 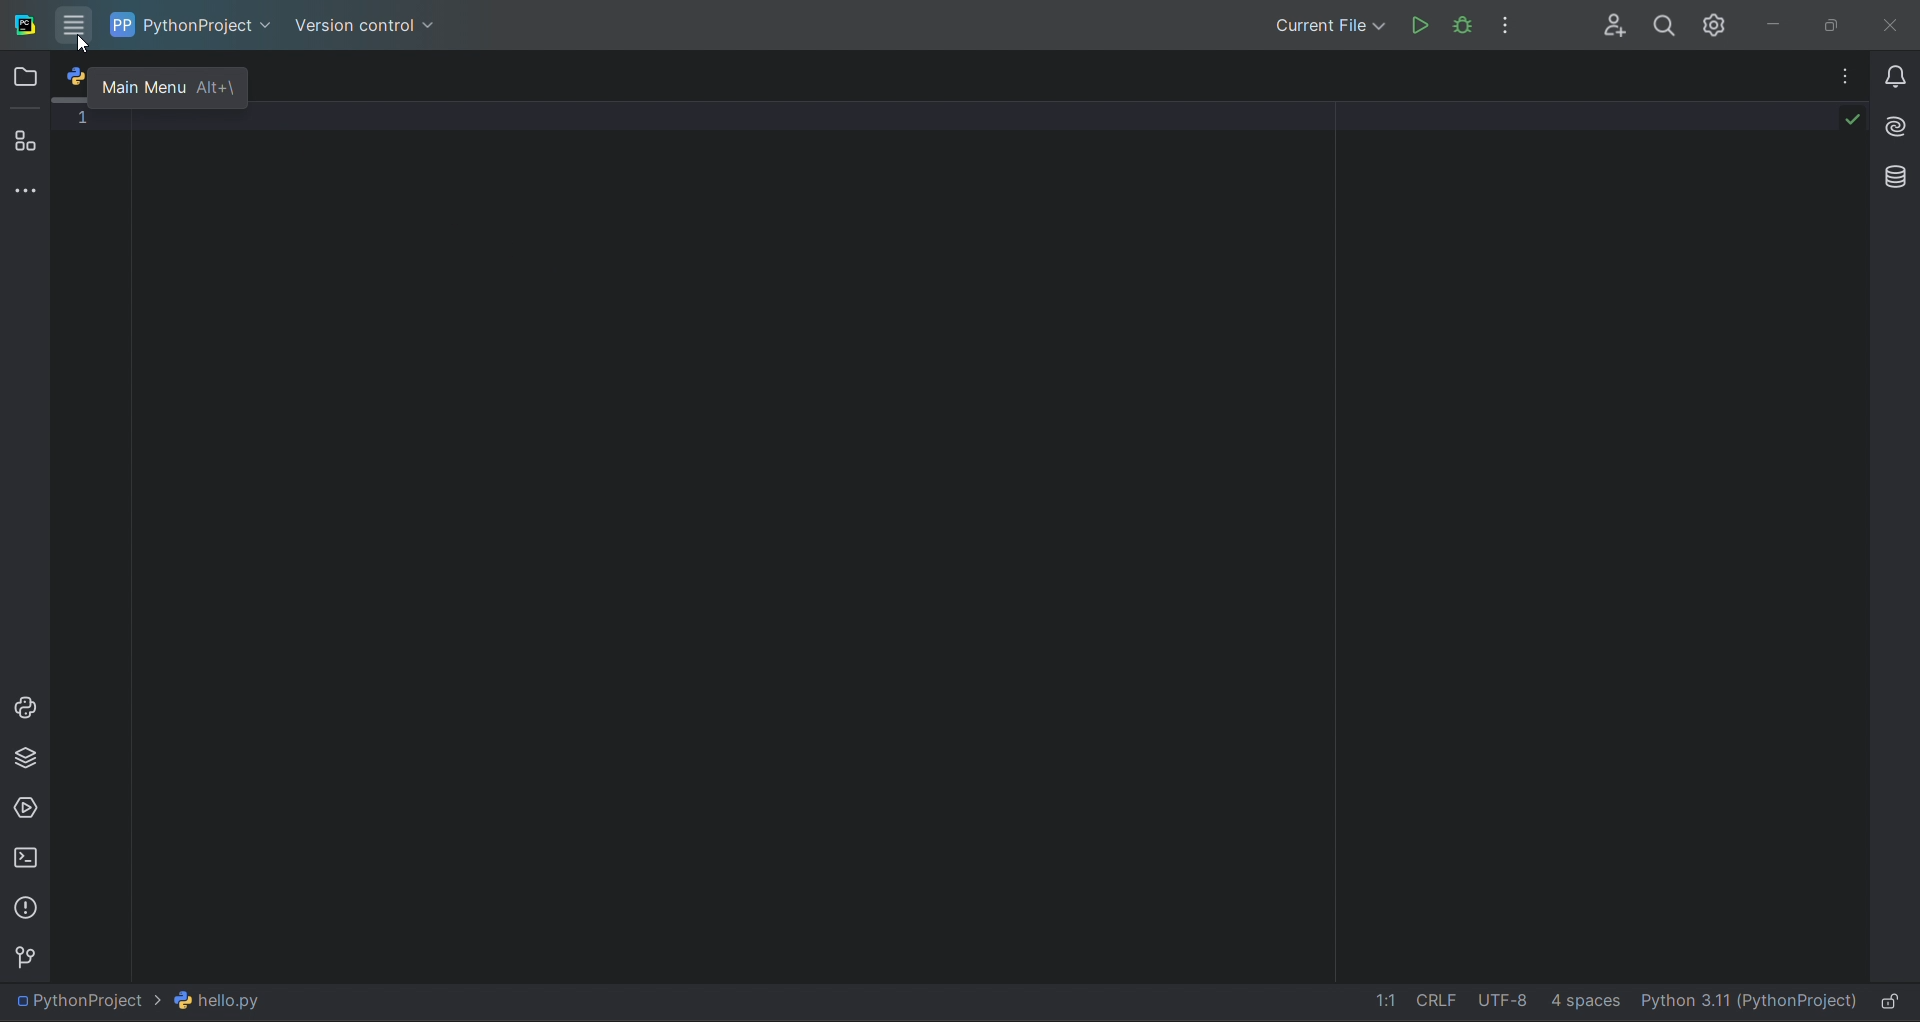 What do you see at coordinates (196, 23) in the screenshot?
I see `current project` at bounding box center [196, 23].